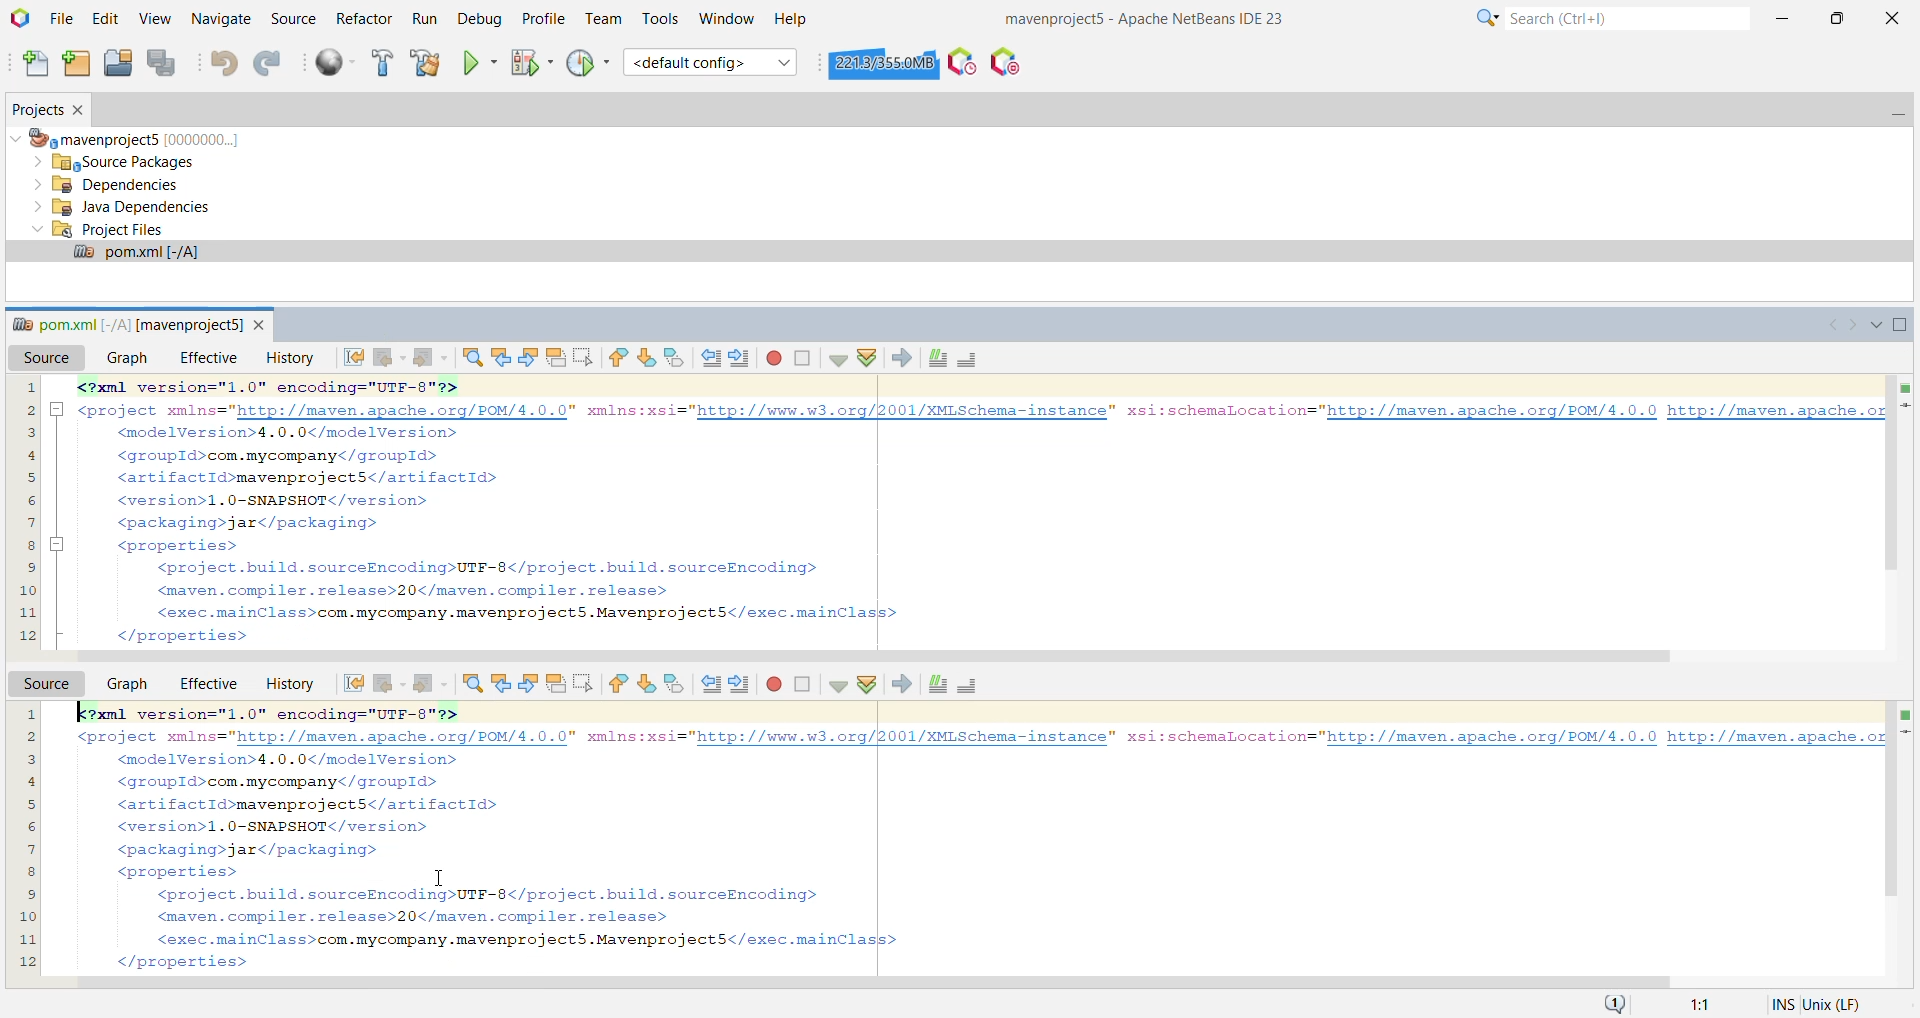 This screenshot has width=1920, height=1018. What do you see at coordinates (541, 19) in the screenshot?
I see `Profile` at bounding box center [541, 19].